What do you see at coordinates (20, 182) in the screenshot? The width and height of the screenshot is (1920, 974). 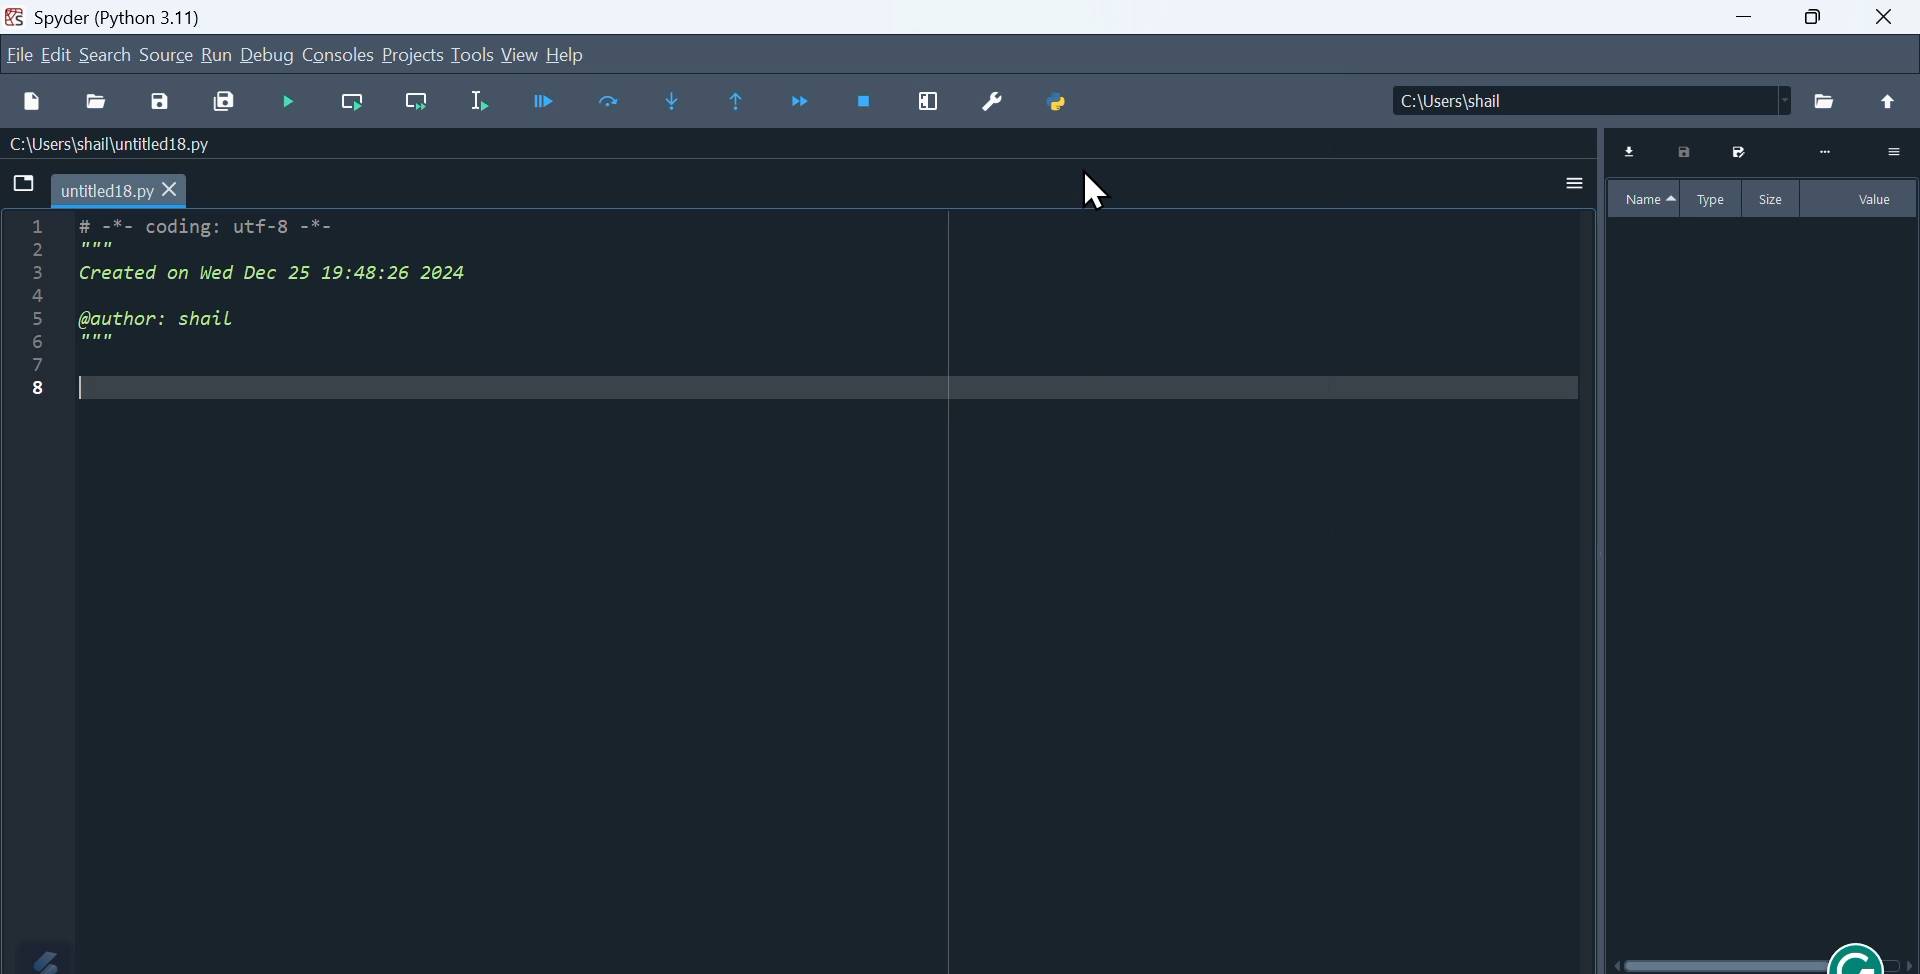 I see `files` at bounding box center [20, 182].